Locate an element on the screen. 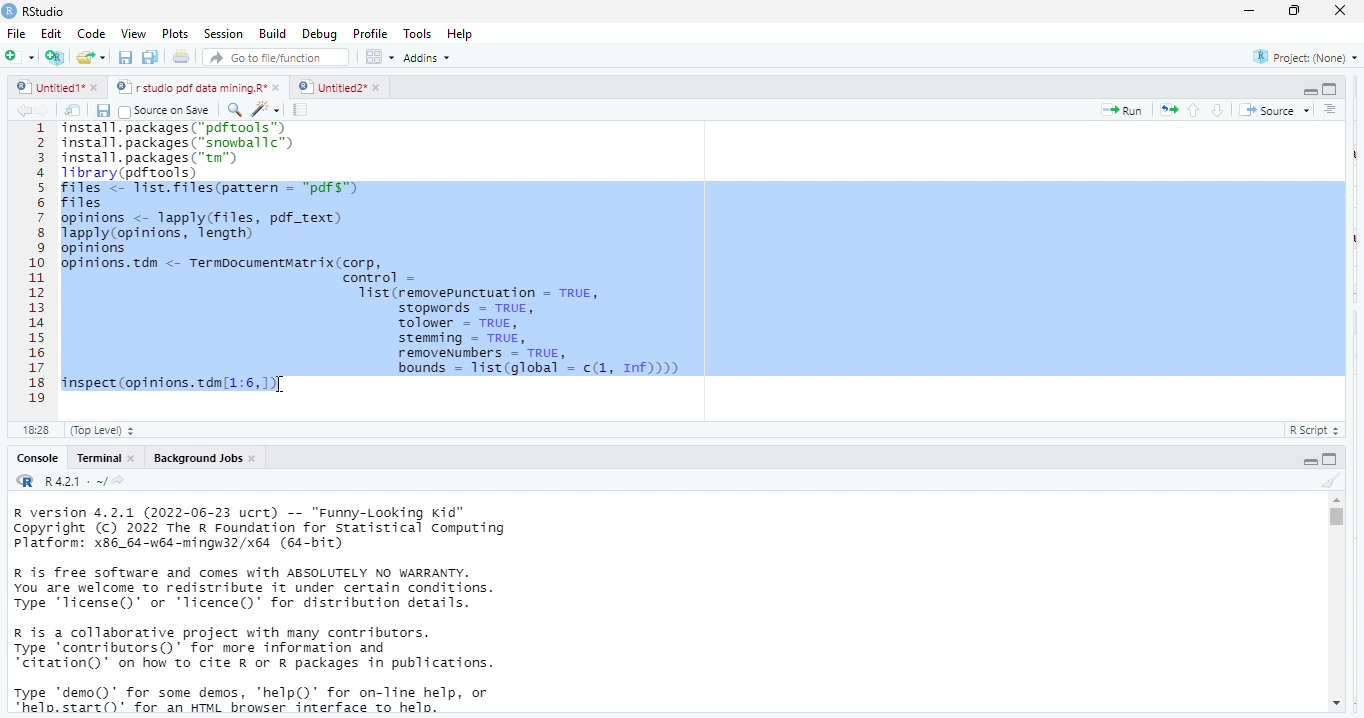  3.23 is located at coordinates (35, 428).